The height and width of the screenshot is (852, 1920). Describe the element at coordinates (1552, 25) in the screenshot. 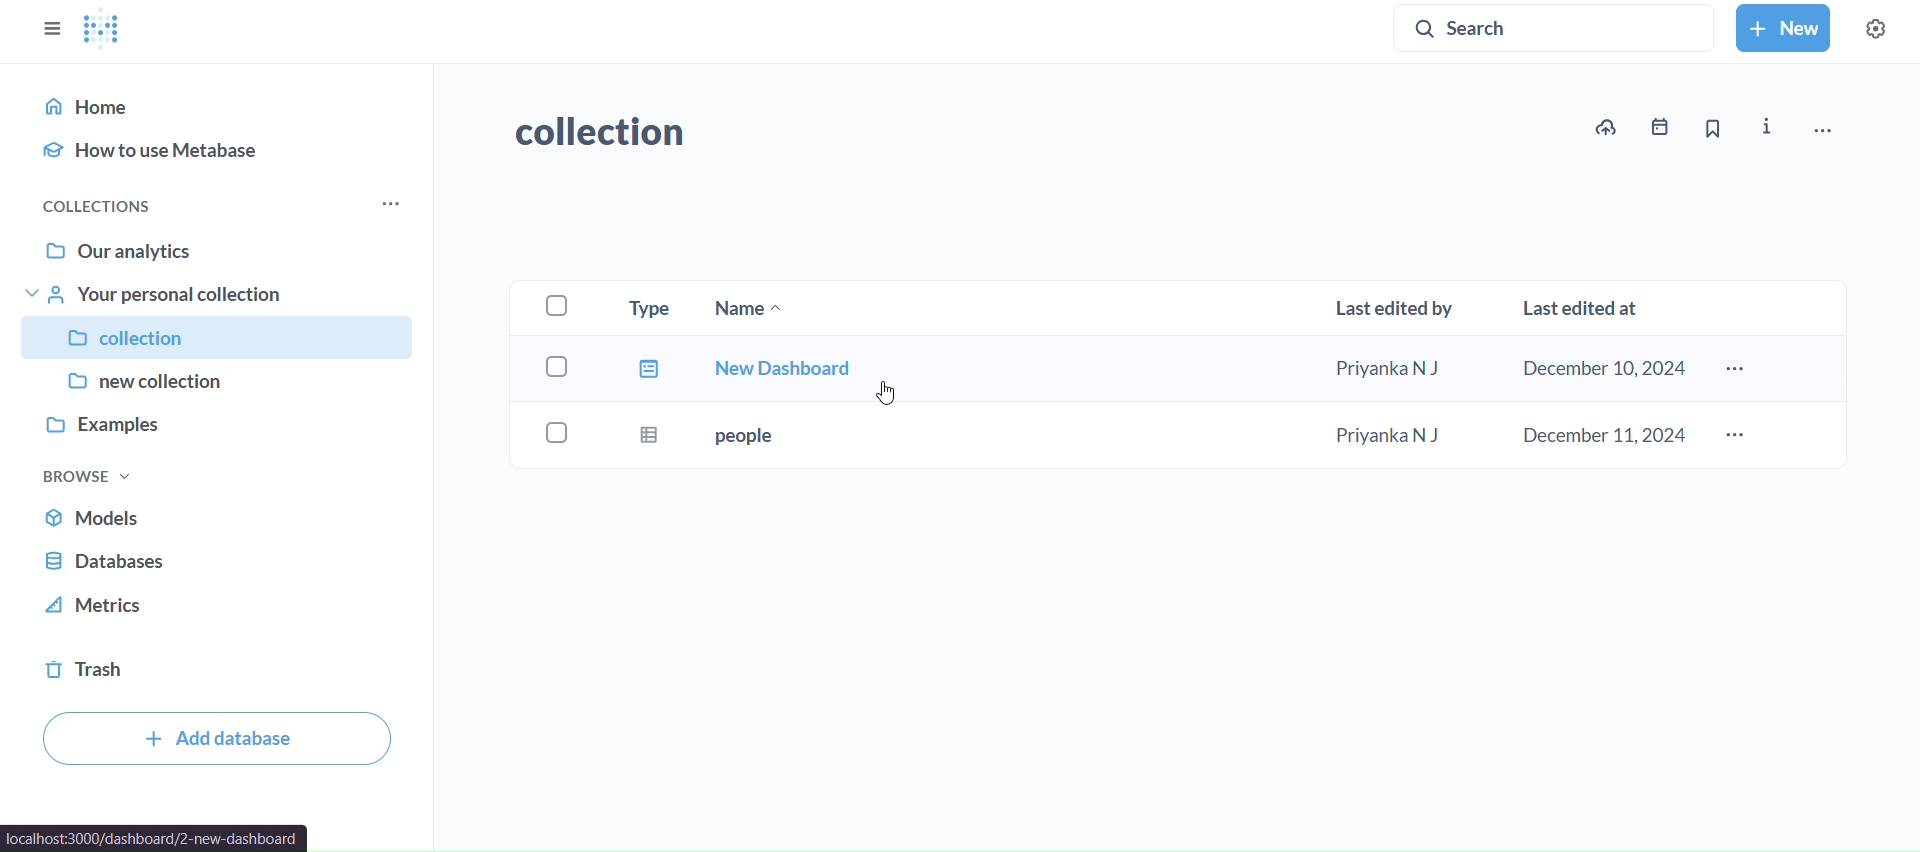

I see `search` at that location.